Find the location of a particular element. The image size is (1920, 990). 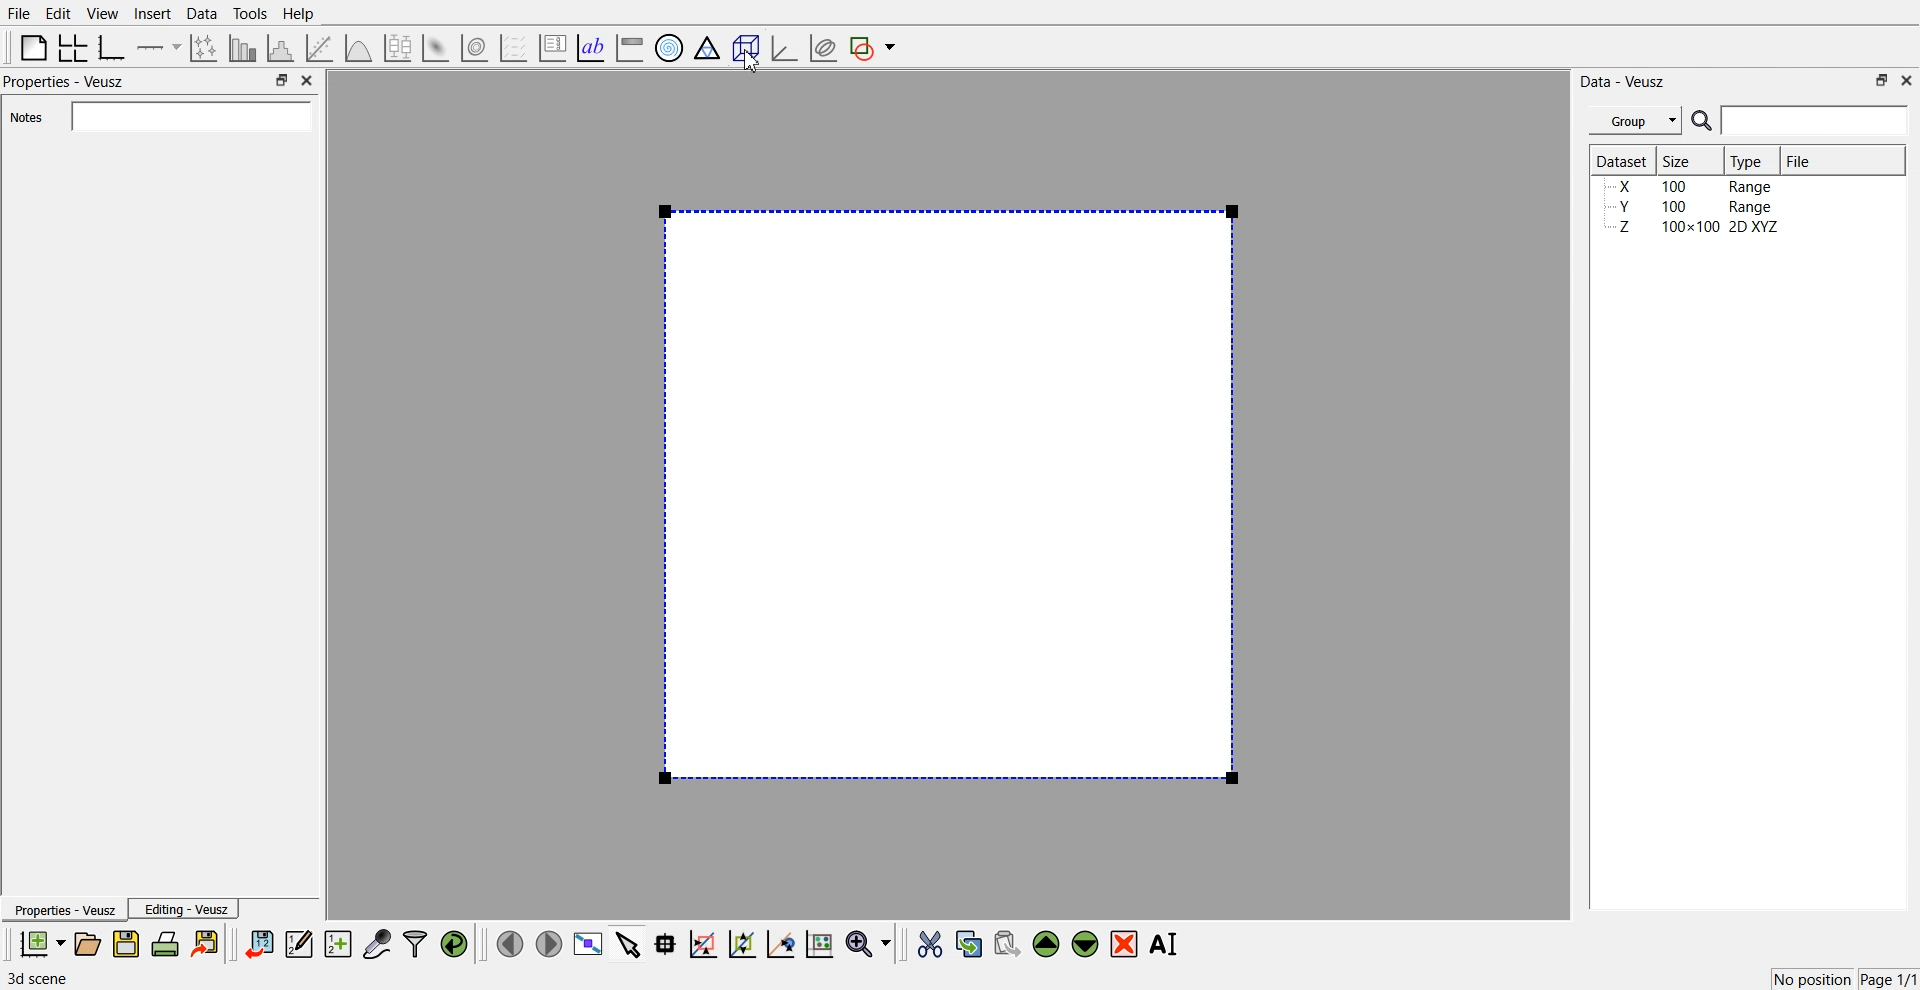

Ternary Graph is located at coordinates (707, 47).